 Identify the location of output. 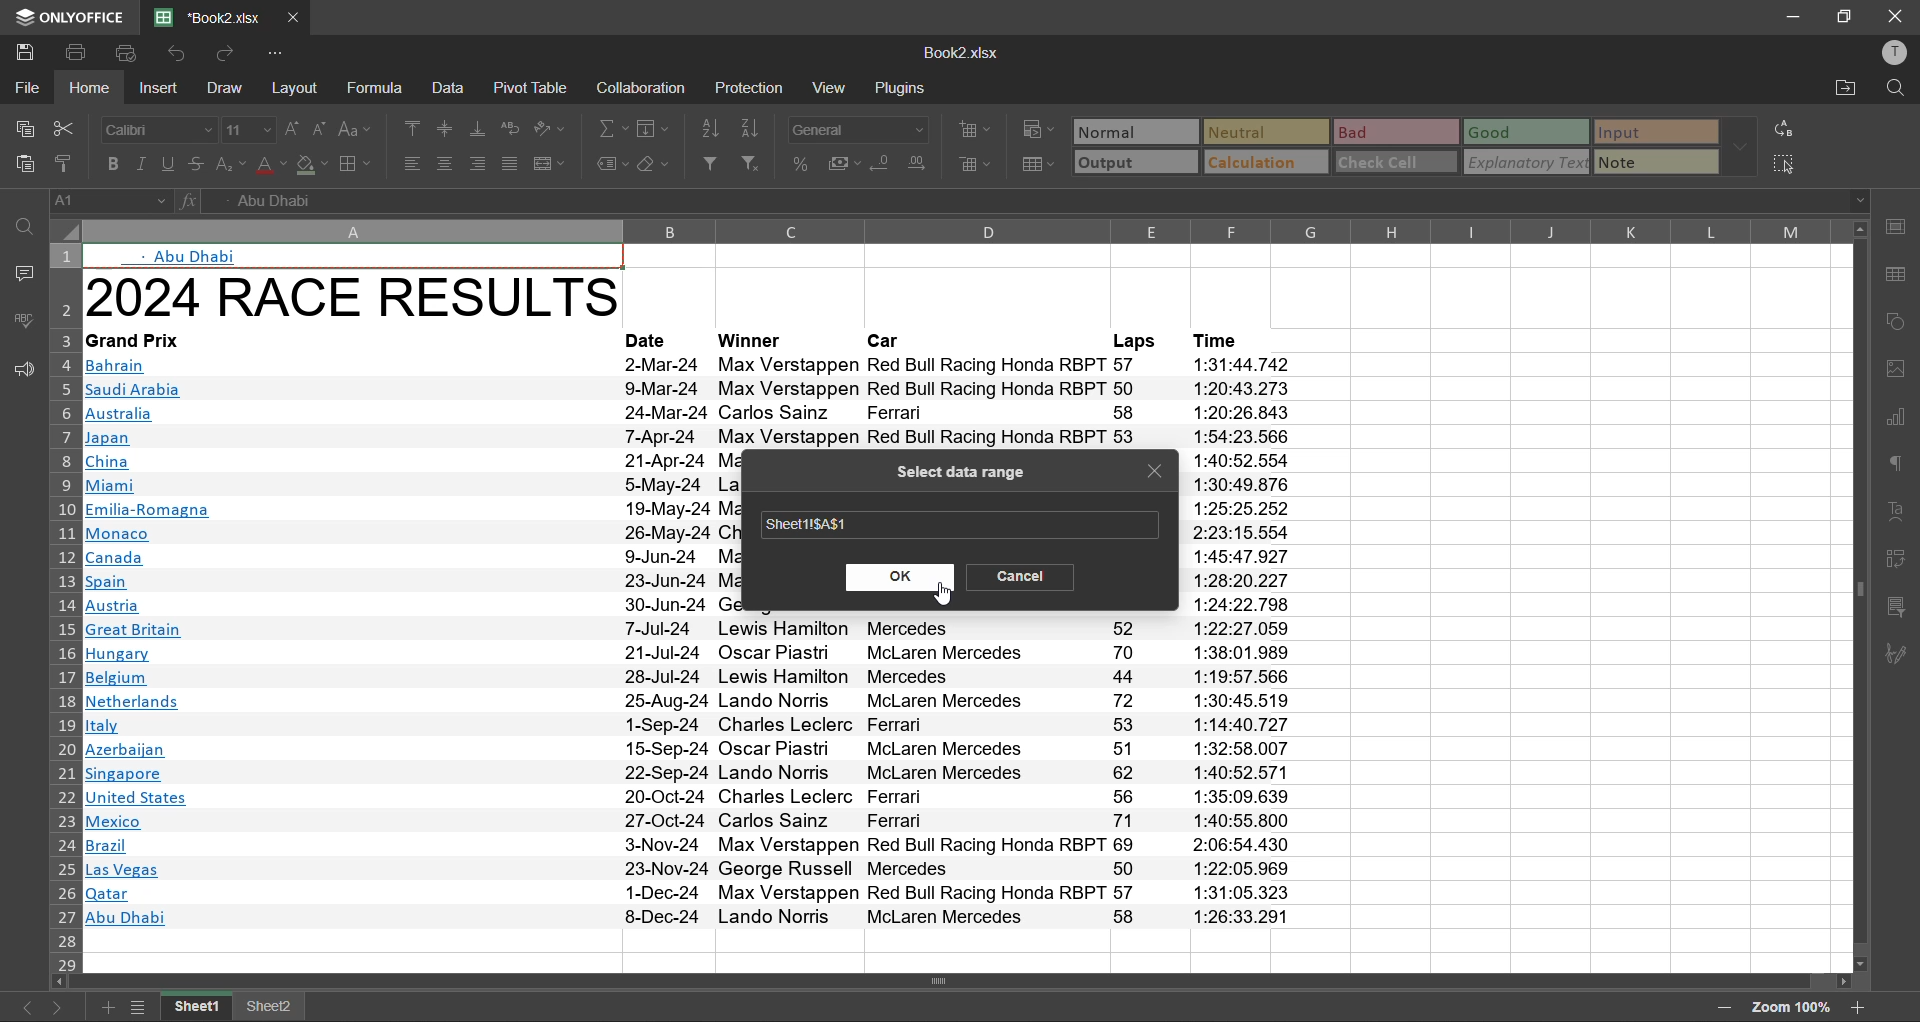
(1135, 162).